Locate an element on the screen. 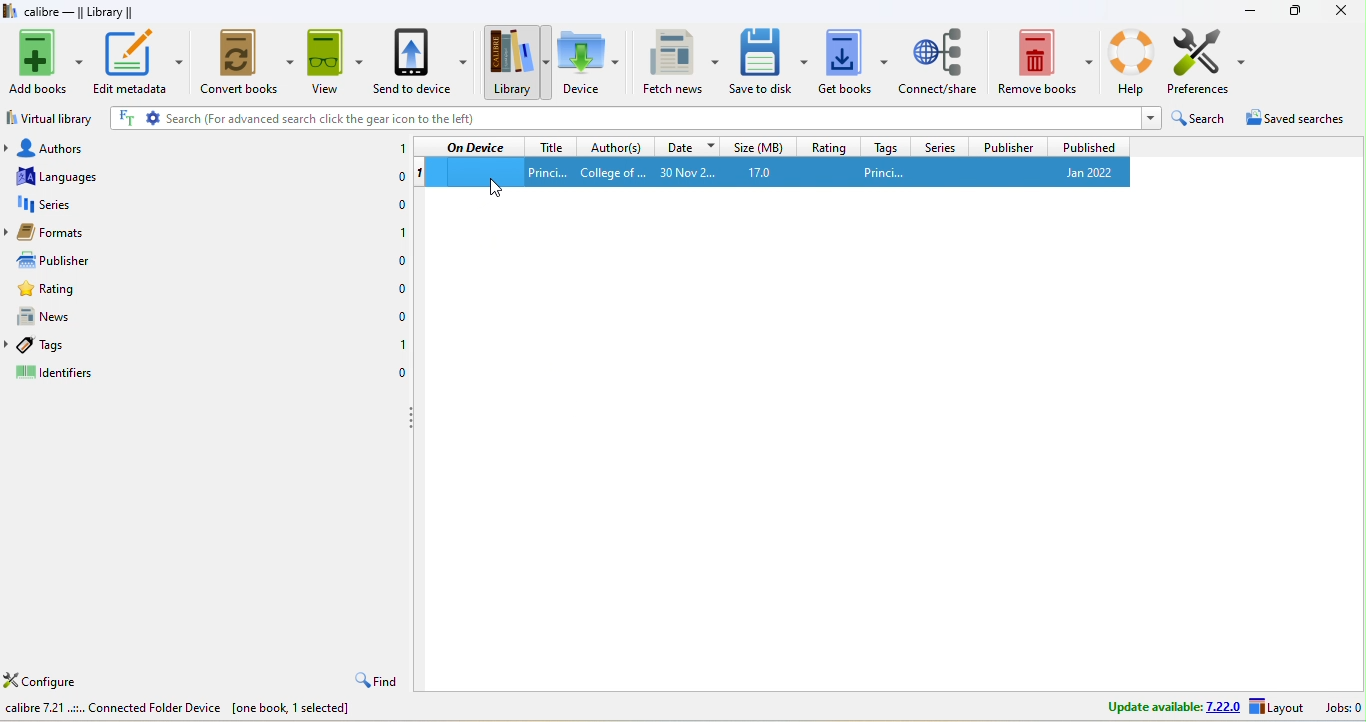 This screenshot has width=1366, height=722. princi is located at coordinates (923, 171).